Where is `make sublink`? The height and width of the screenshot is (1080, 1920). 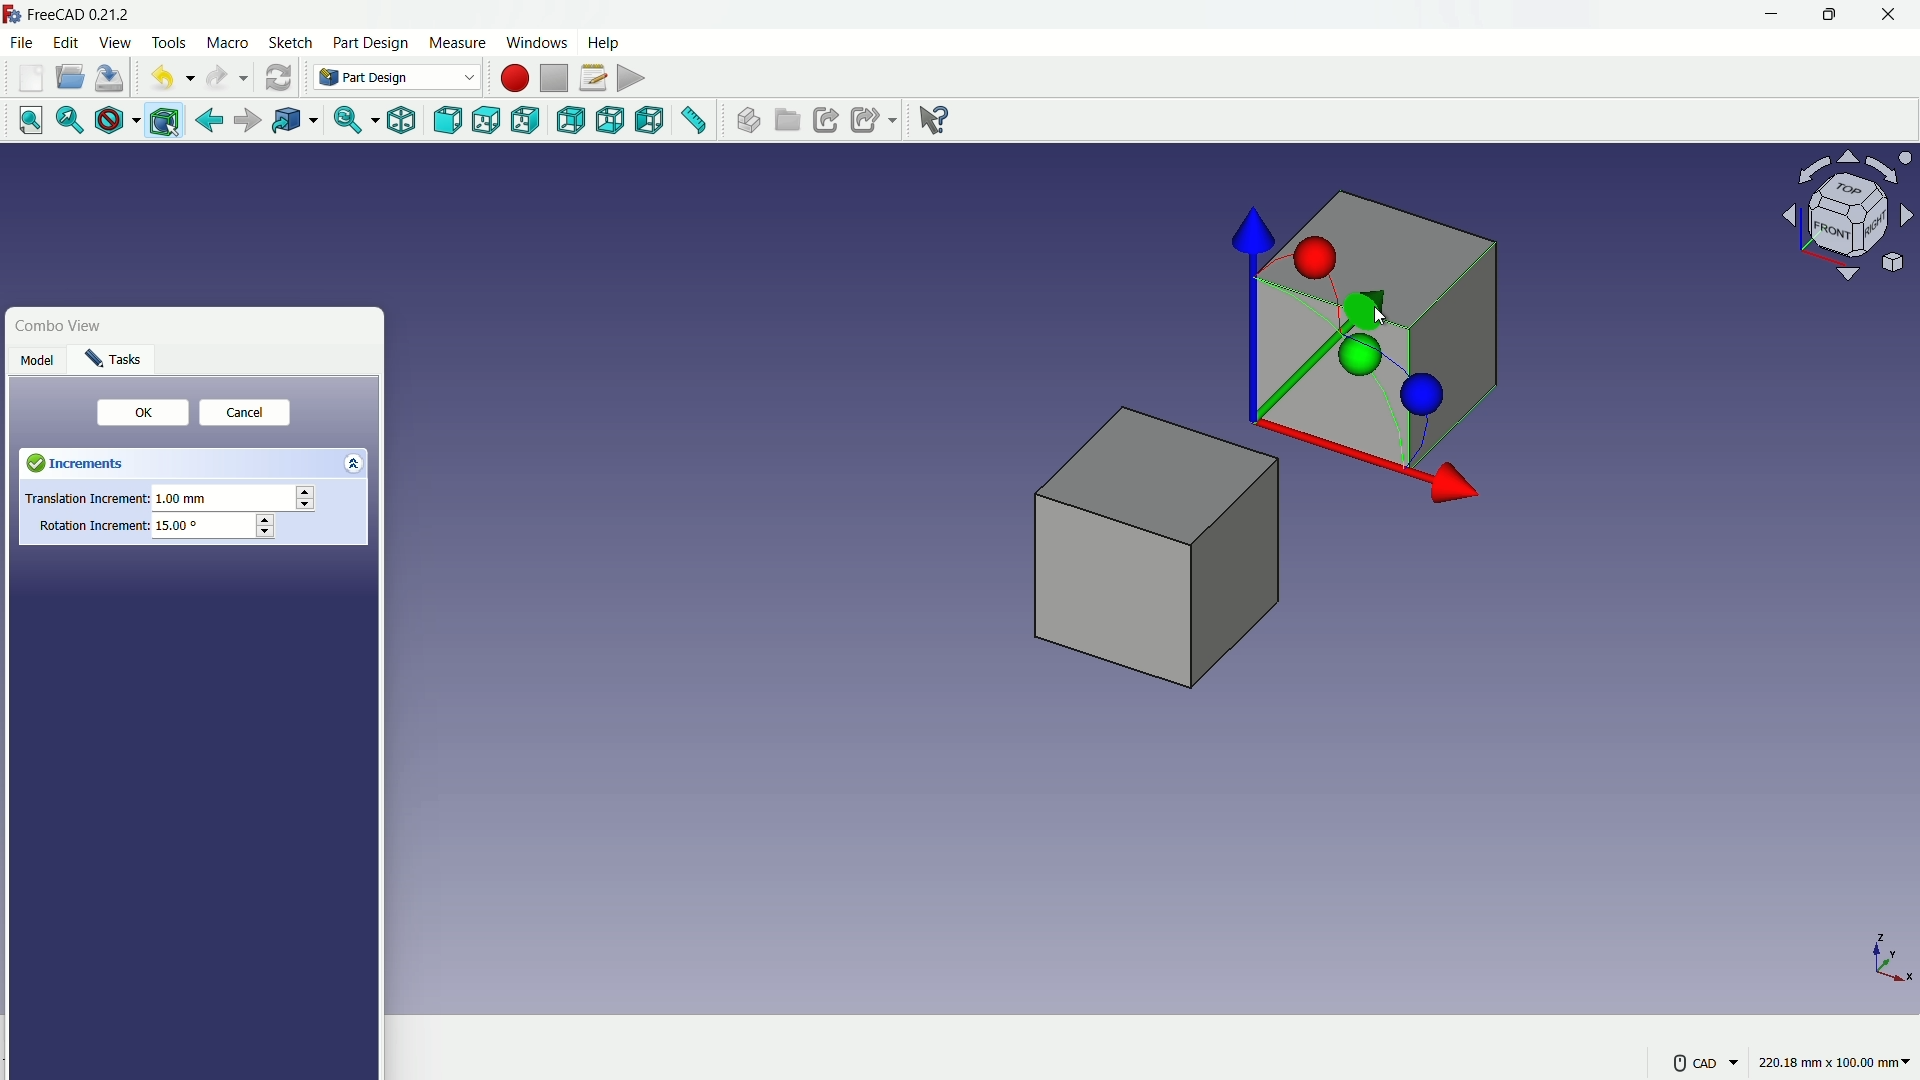 make sublink is located at coordinates (874, 120).